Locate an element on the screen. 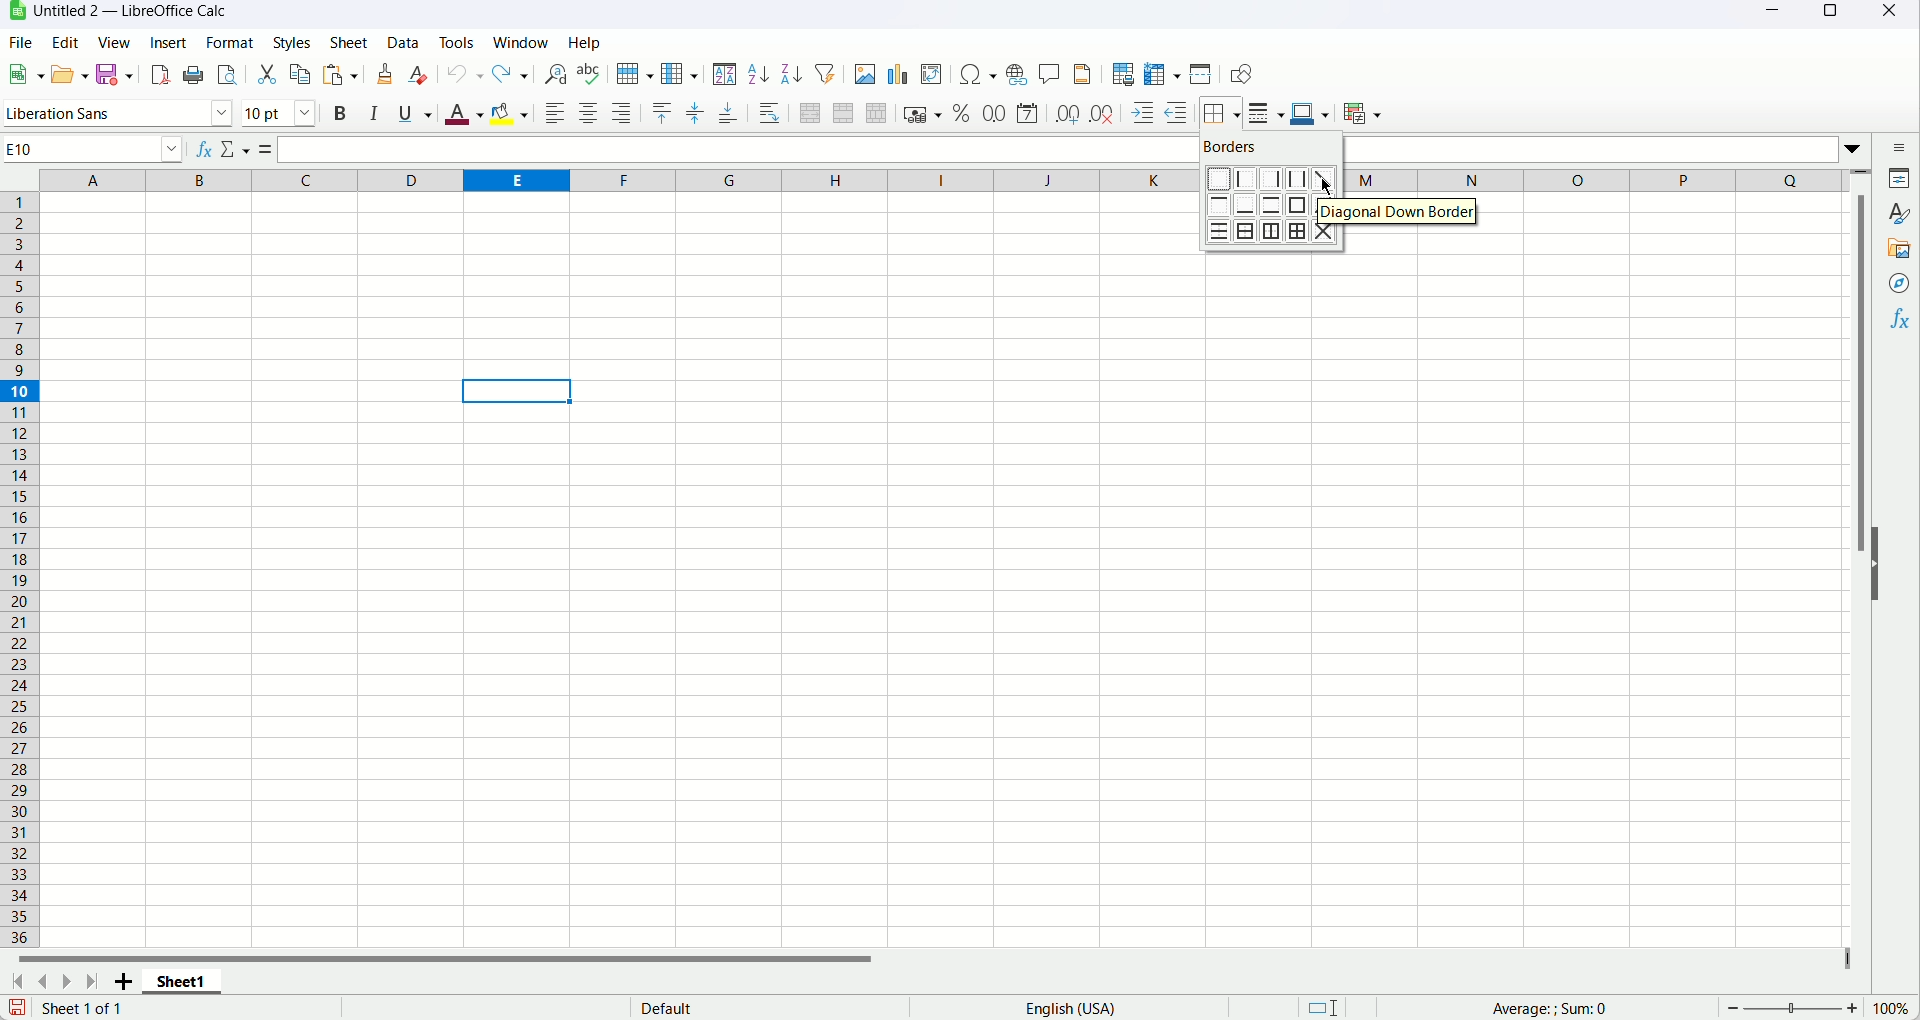  Formula is located at coordinates (269, 149).